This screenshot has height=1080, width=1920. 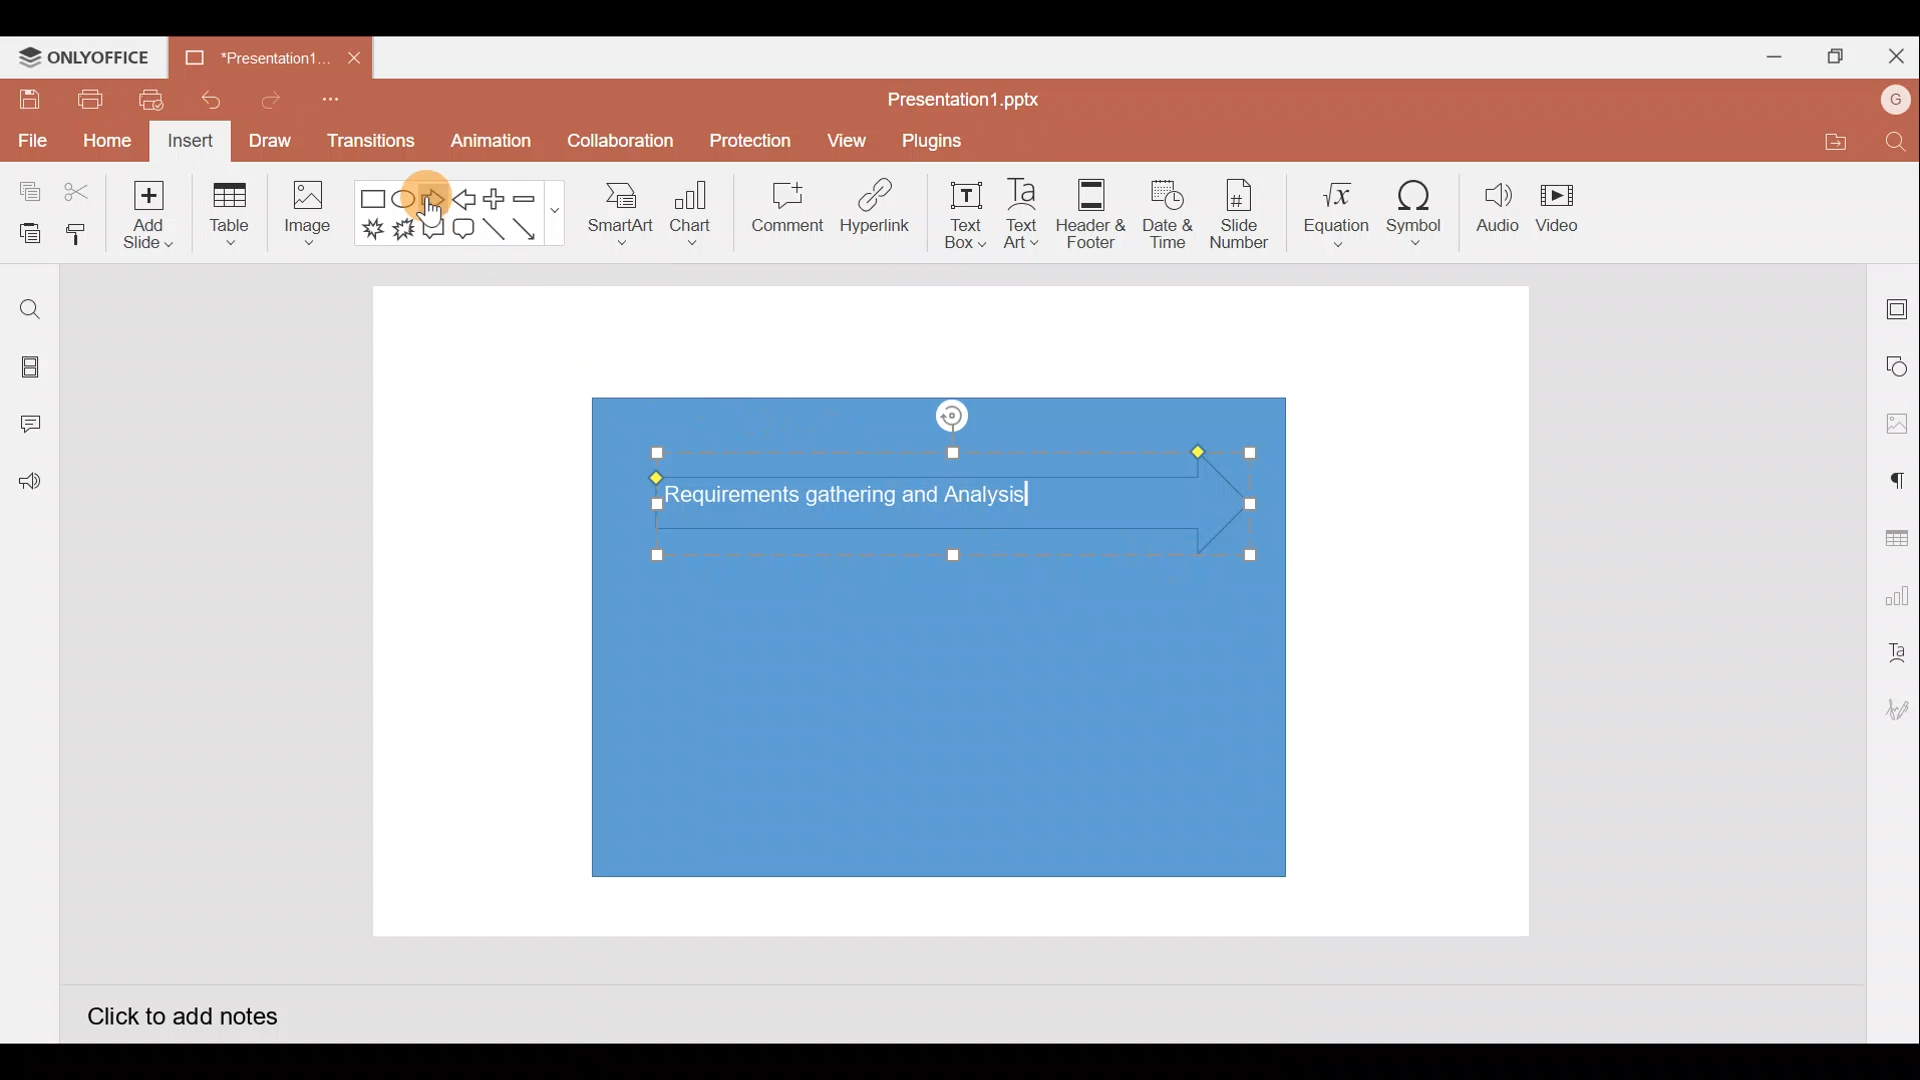 What do you see at coordinates (78, 193) in the screenshot?
I see `Cut` at bounding box center [78, 193].